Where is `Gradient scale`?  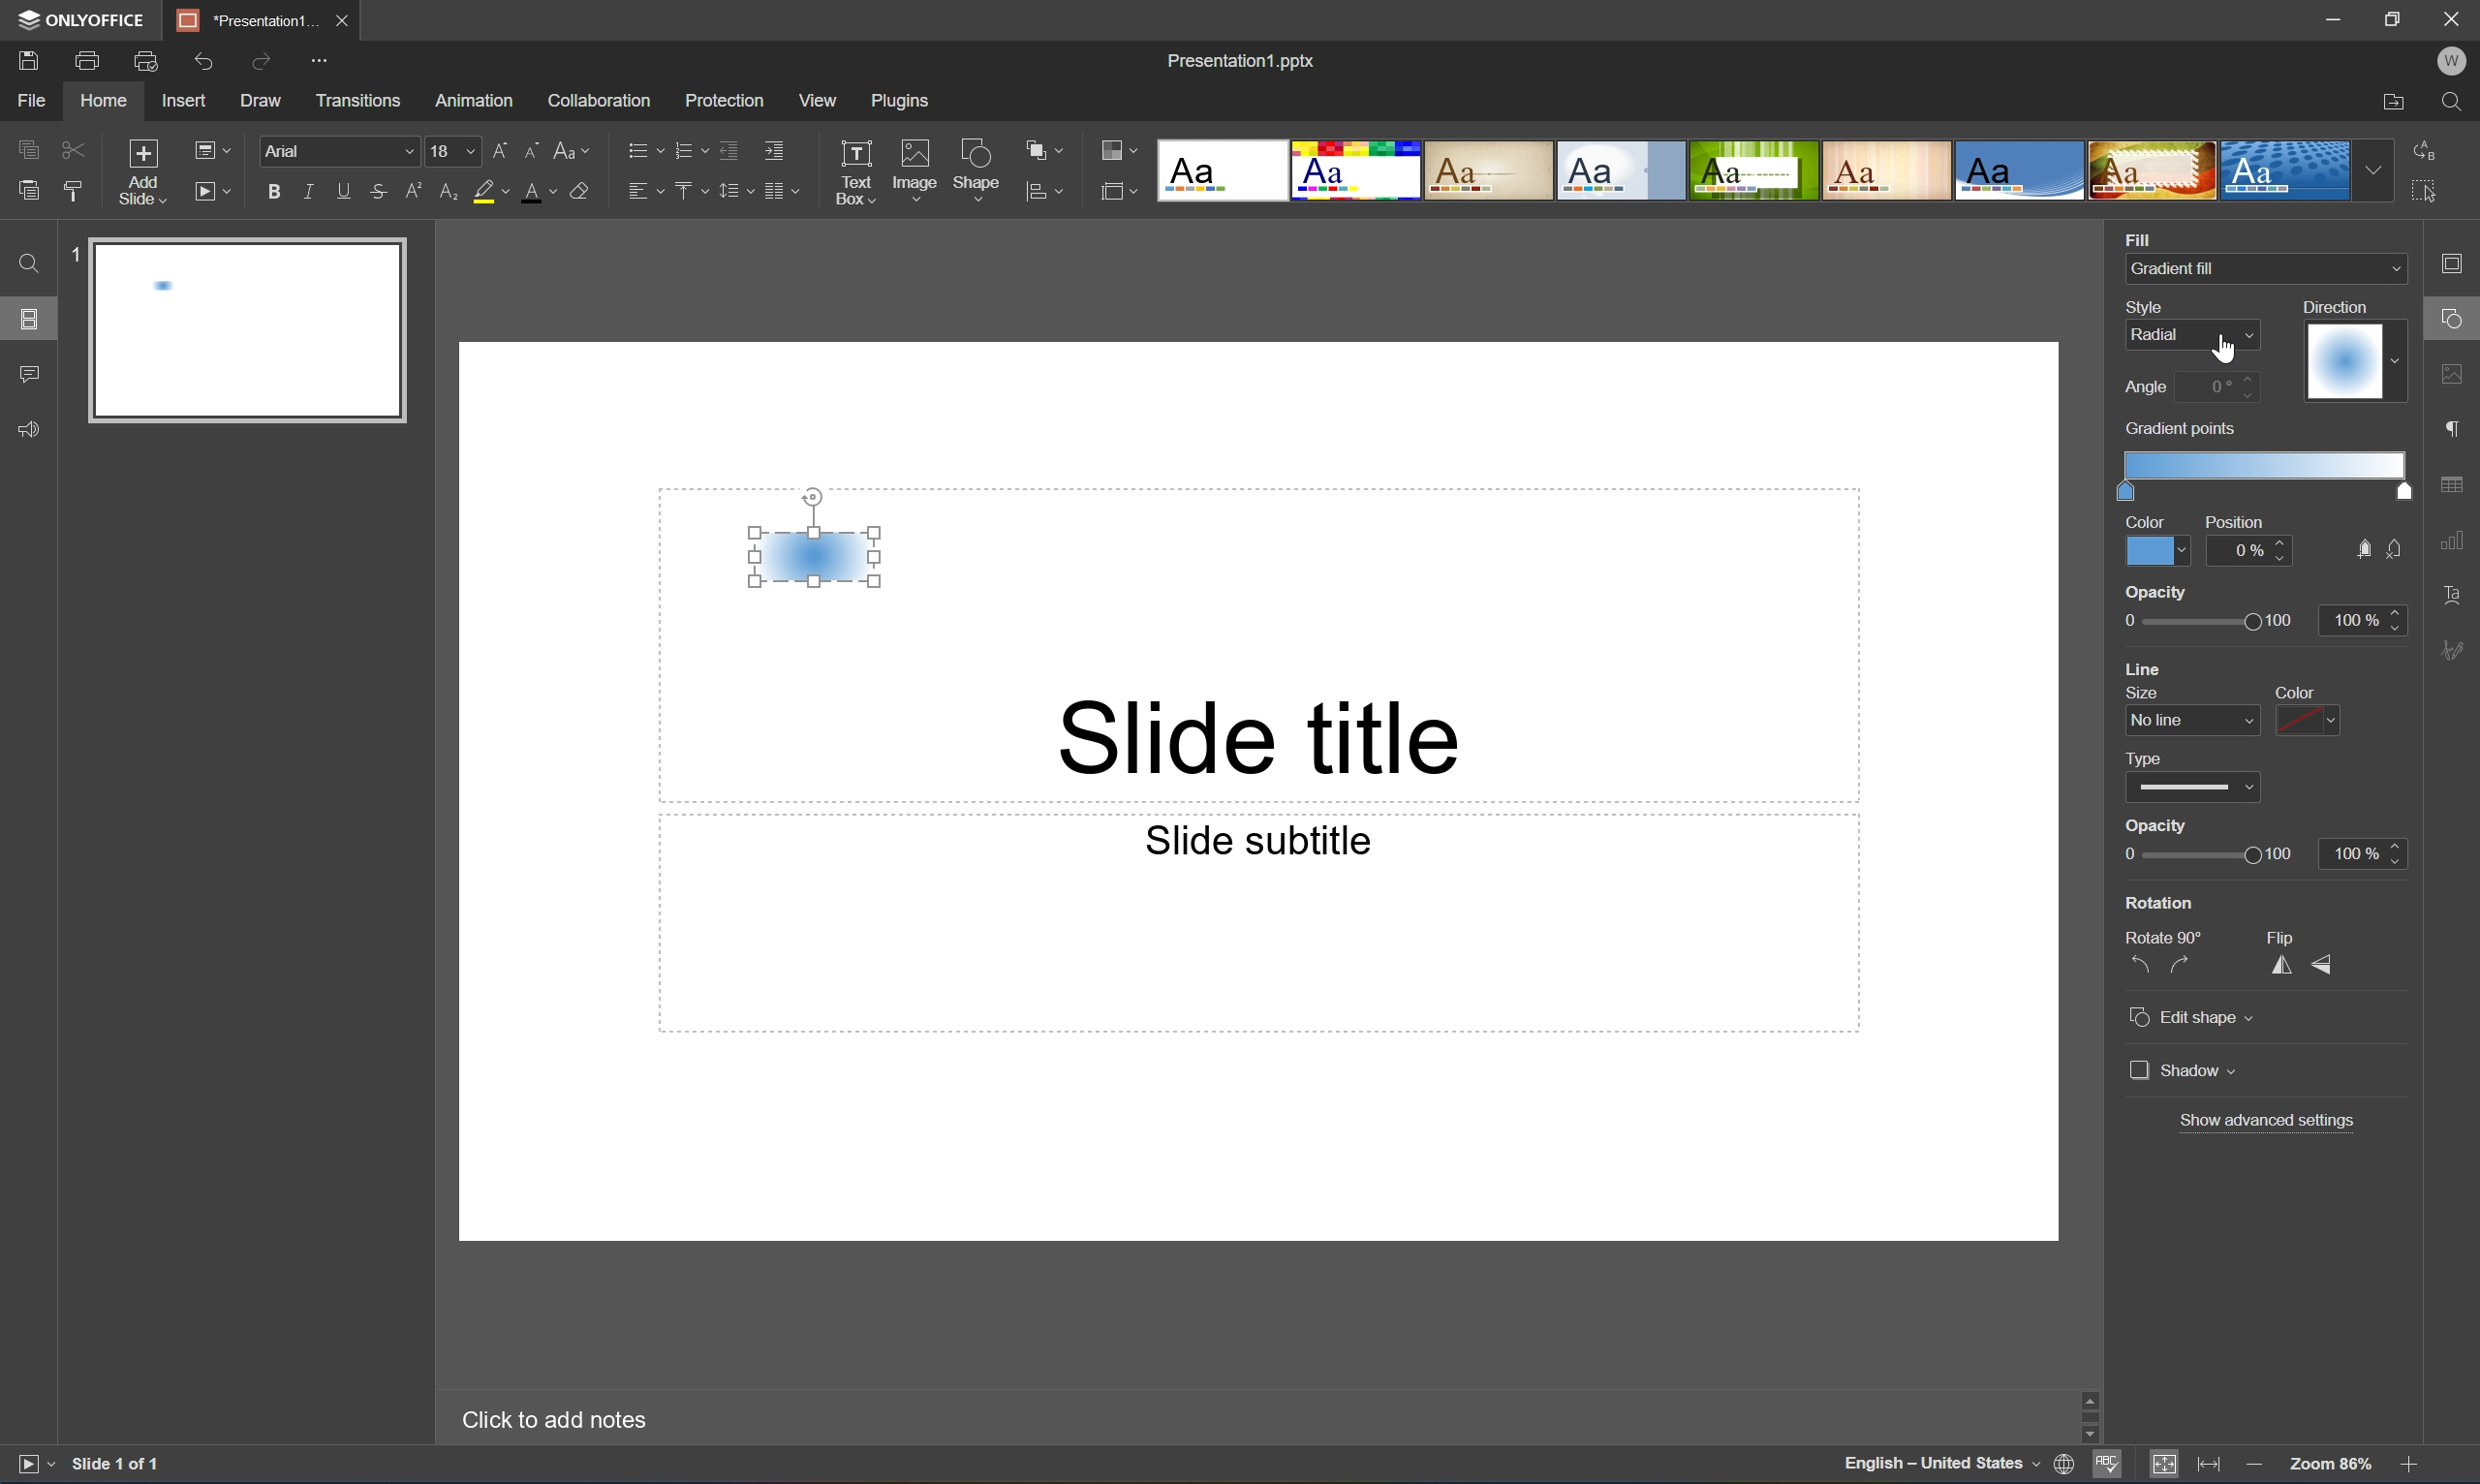 Gradient scale is located at coordinates (2265, 464).